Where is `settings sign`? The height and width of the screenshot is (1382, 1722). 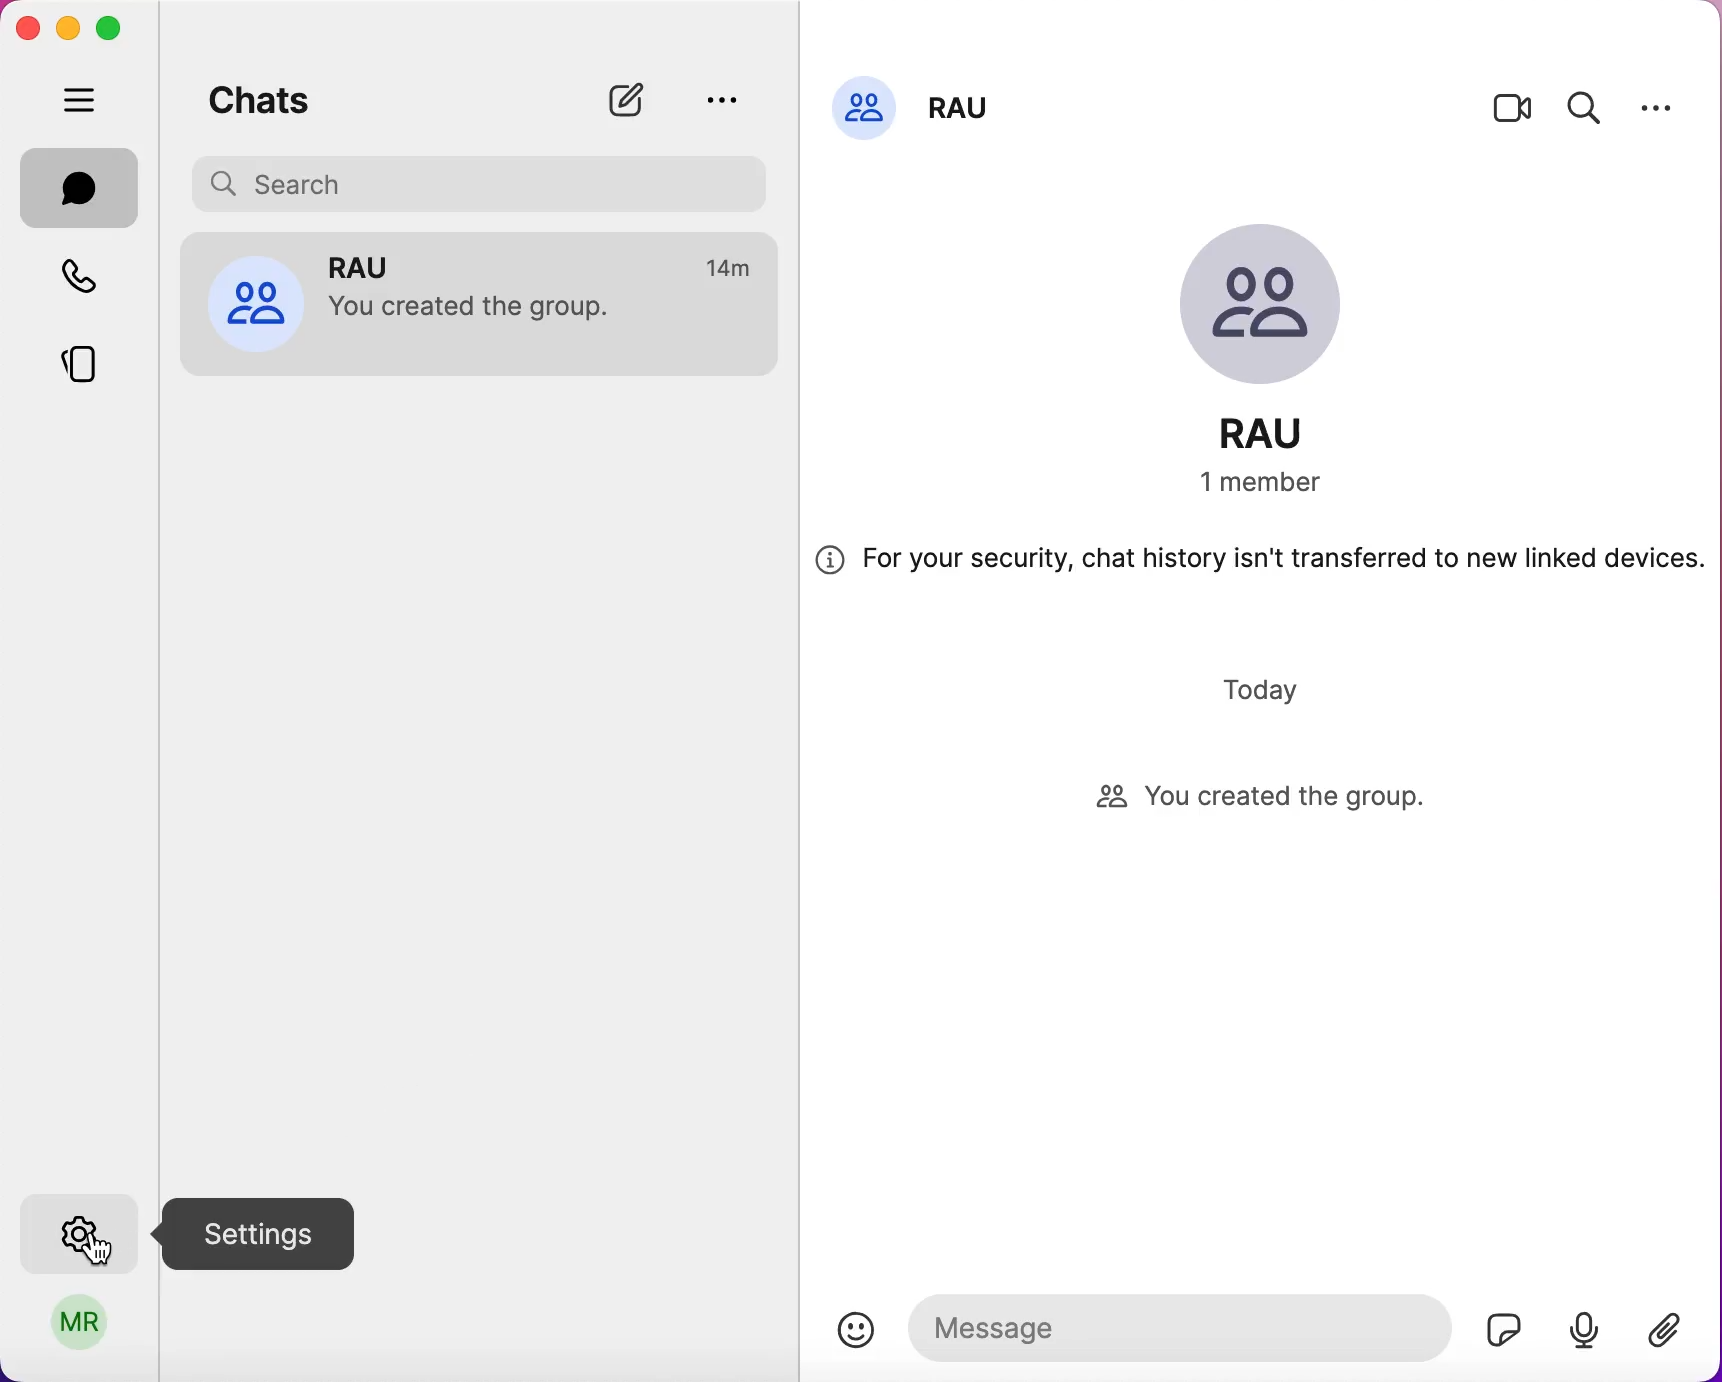 settings sign is located at coordinates (276, 1237).